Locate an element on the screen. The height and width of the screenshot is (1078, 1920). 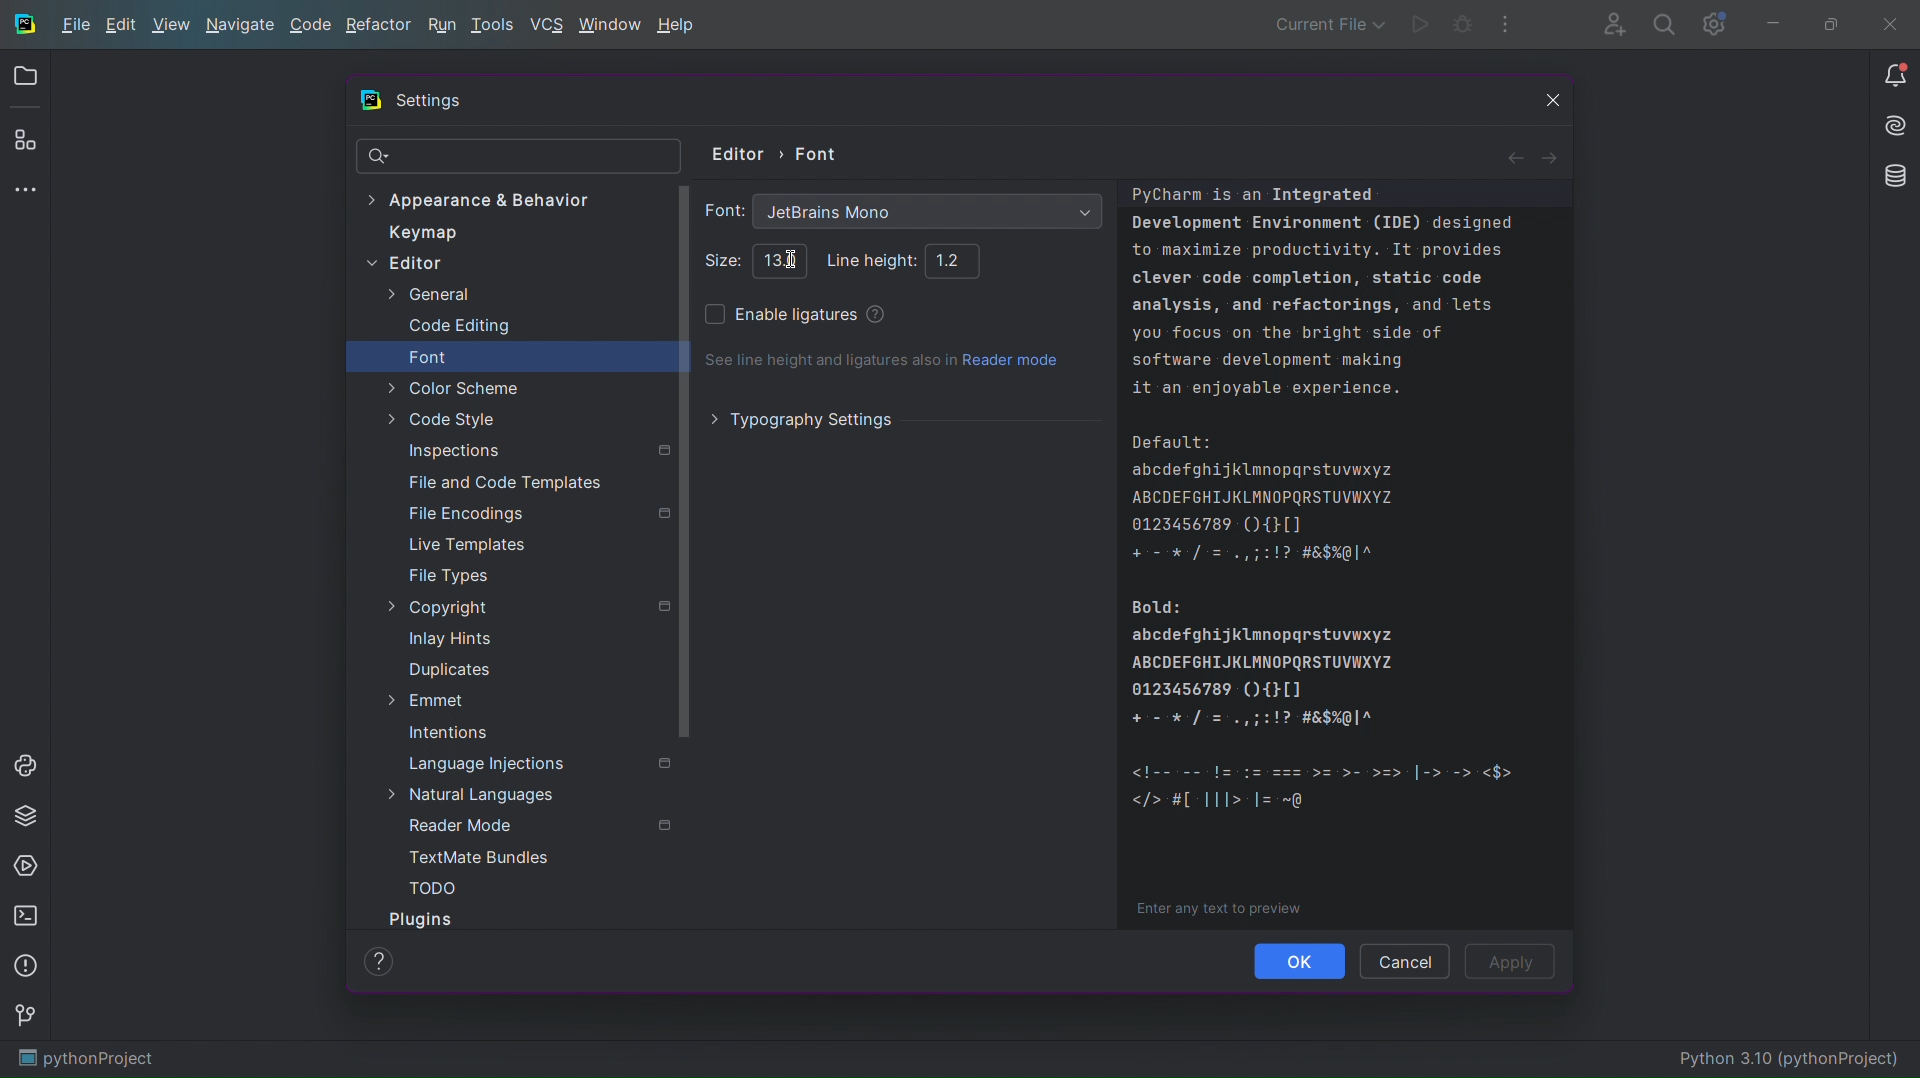
Settings is located at coordinates (1714, 25).